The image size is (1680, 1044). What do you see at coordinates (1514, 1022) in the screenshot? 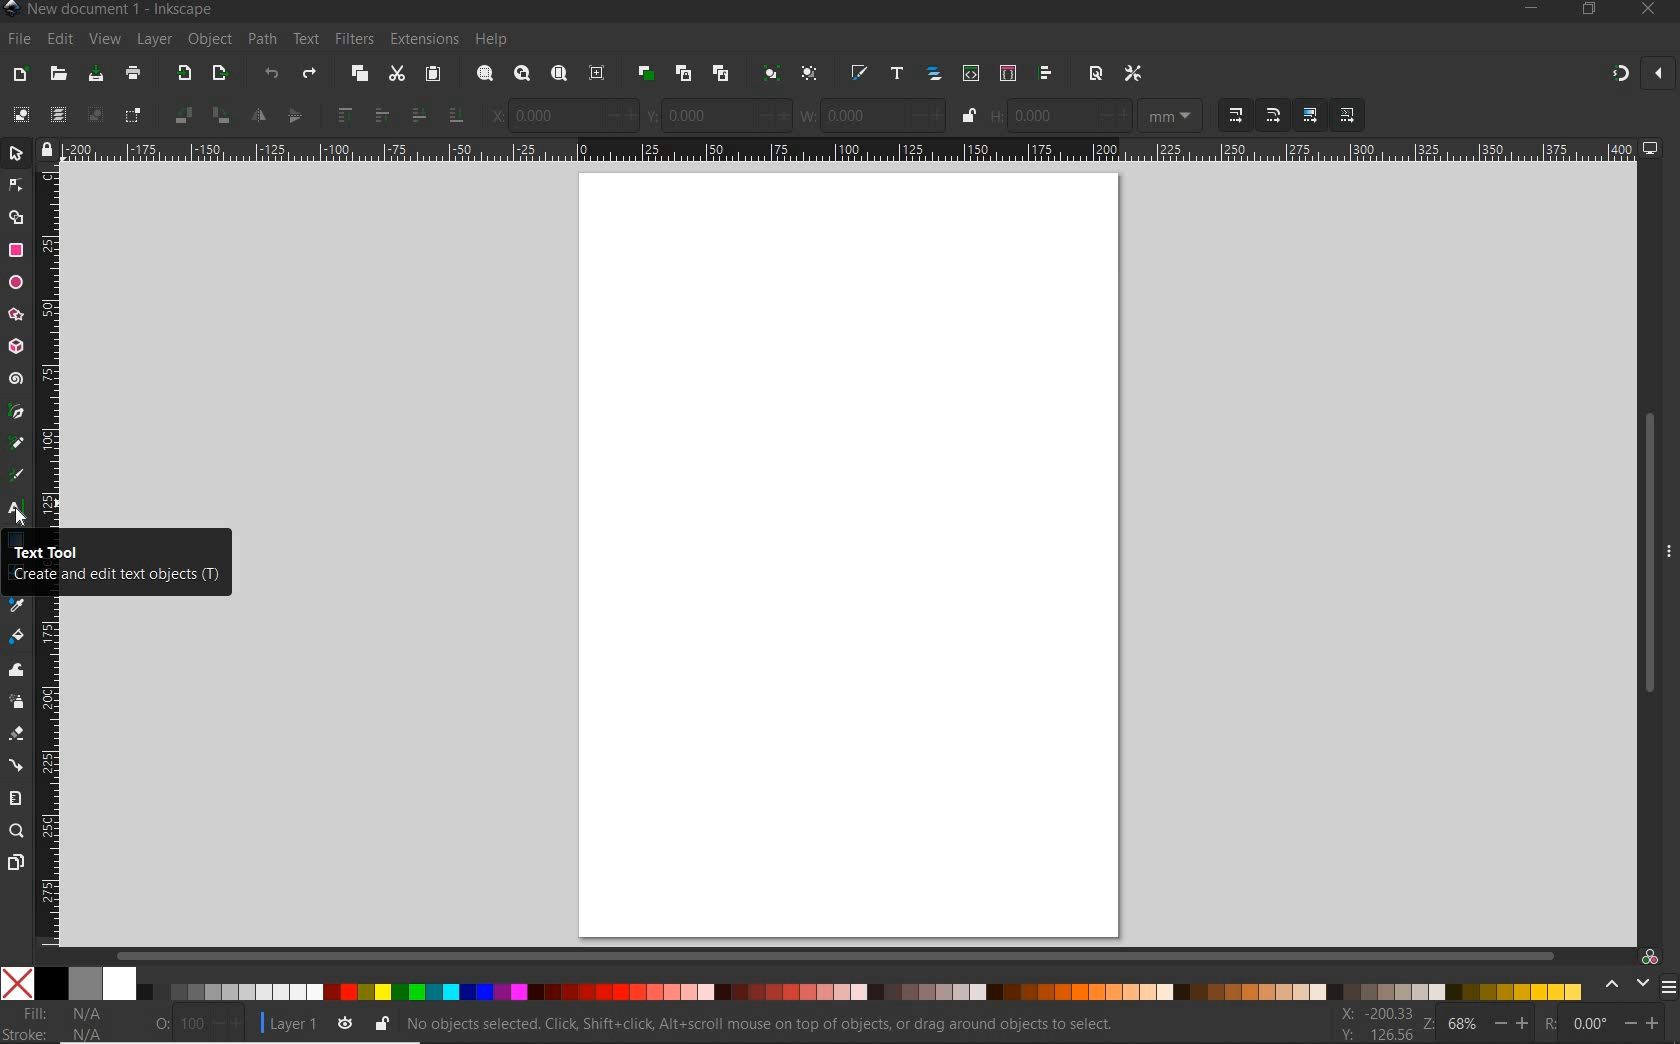
I see `increase/decrease` at bounding box center [1514, 1022].